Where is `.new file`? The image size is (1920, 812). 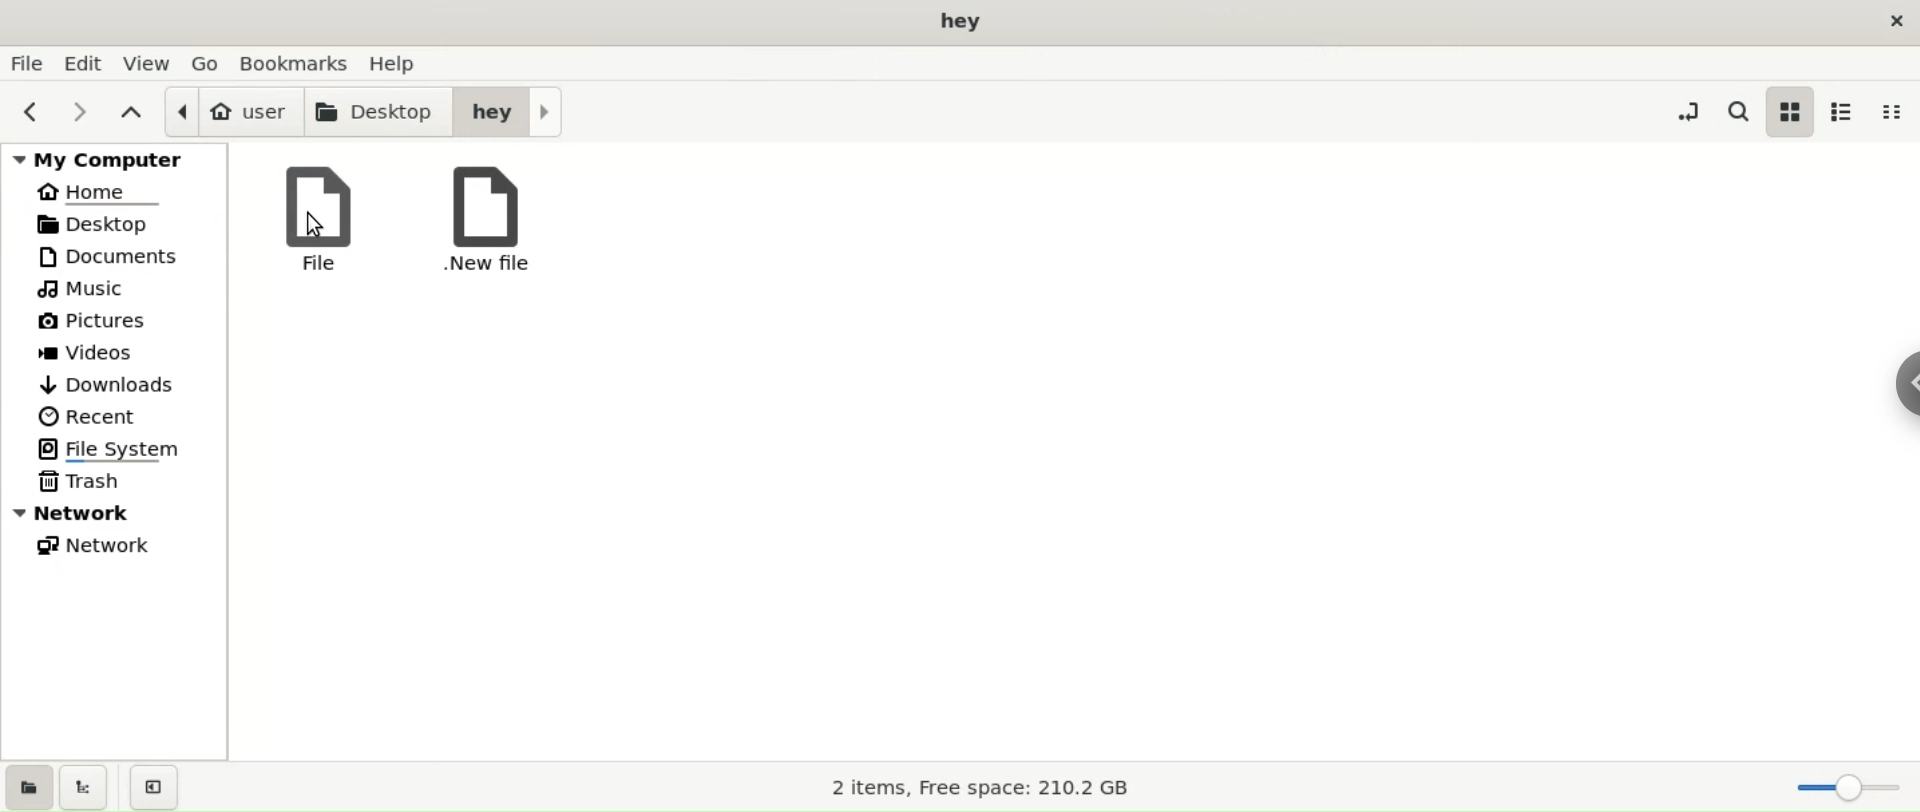 .new file is located at coordinates (511, 220).